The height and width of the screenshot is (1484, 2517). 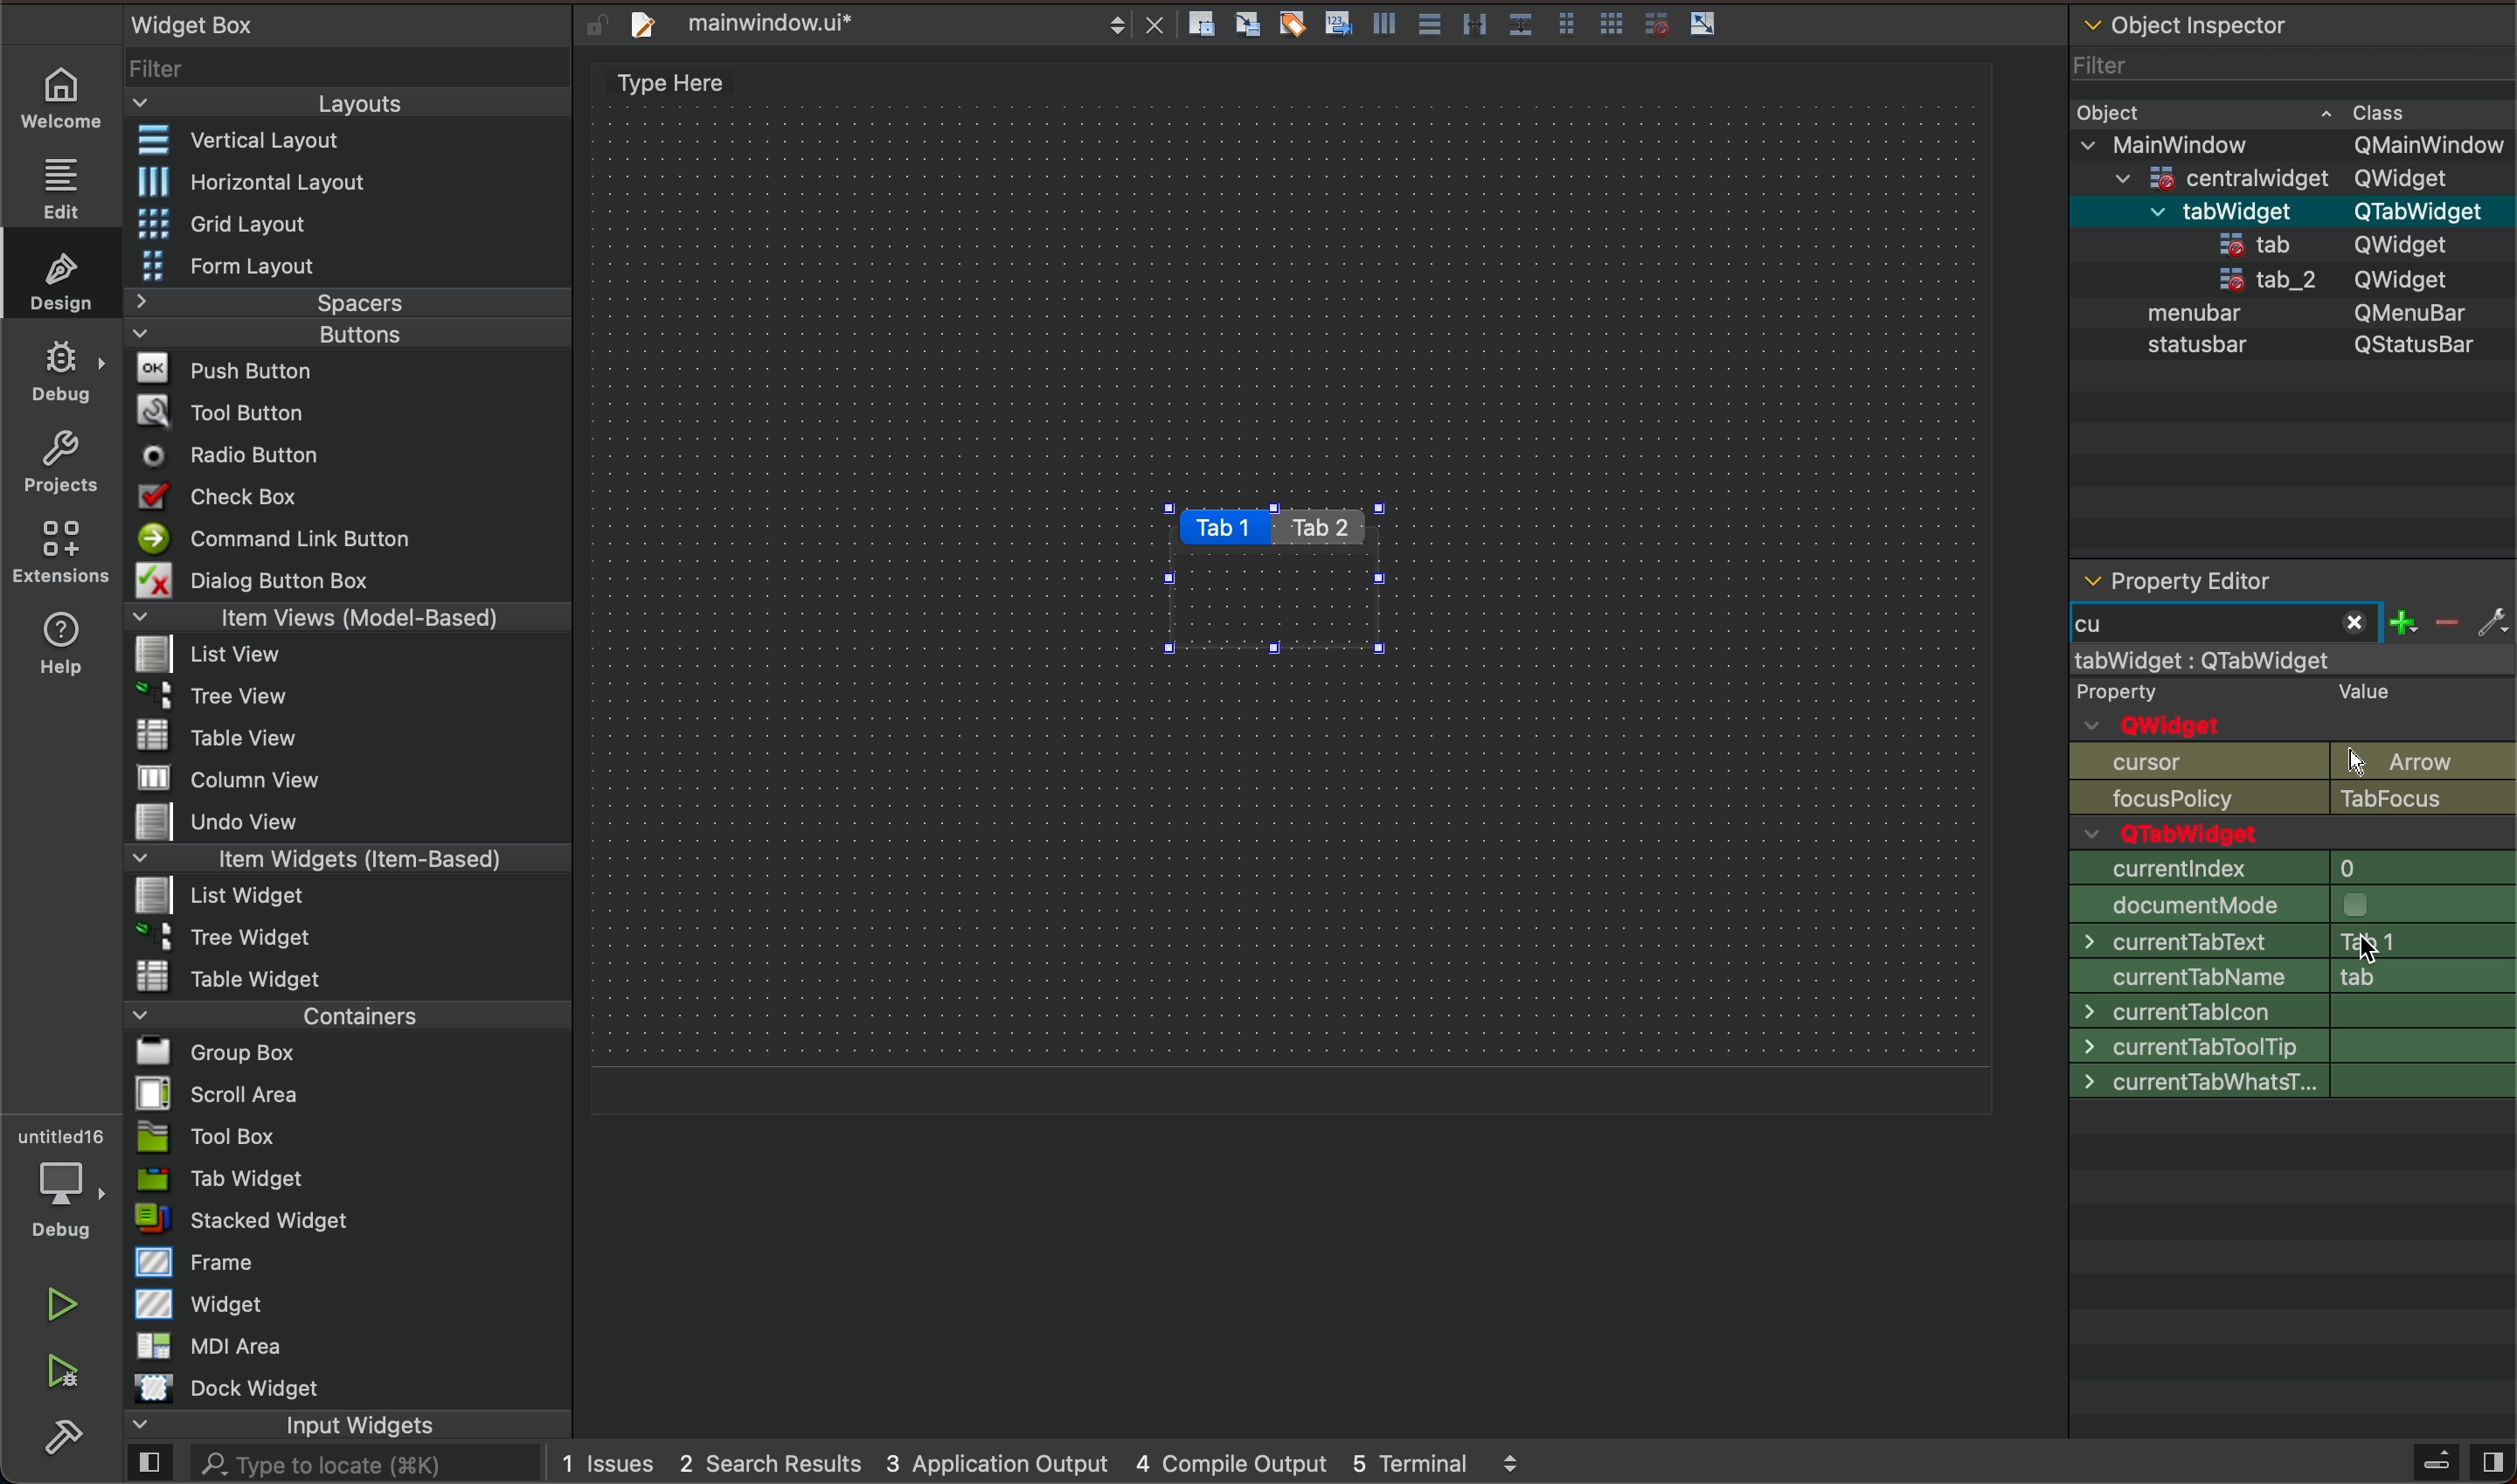 What do you see at coordinates (2290, 1113) in the screenshot?
I see `font` at bounding box center [2290, 1113].